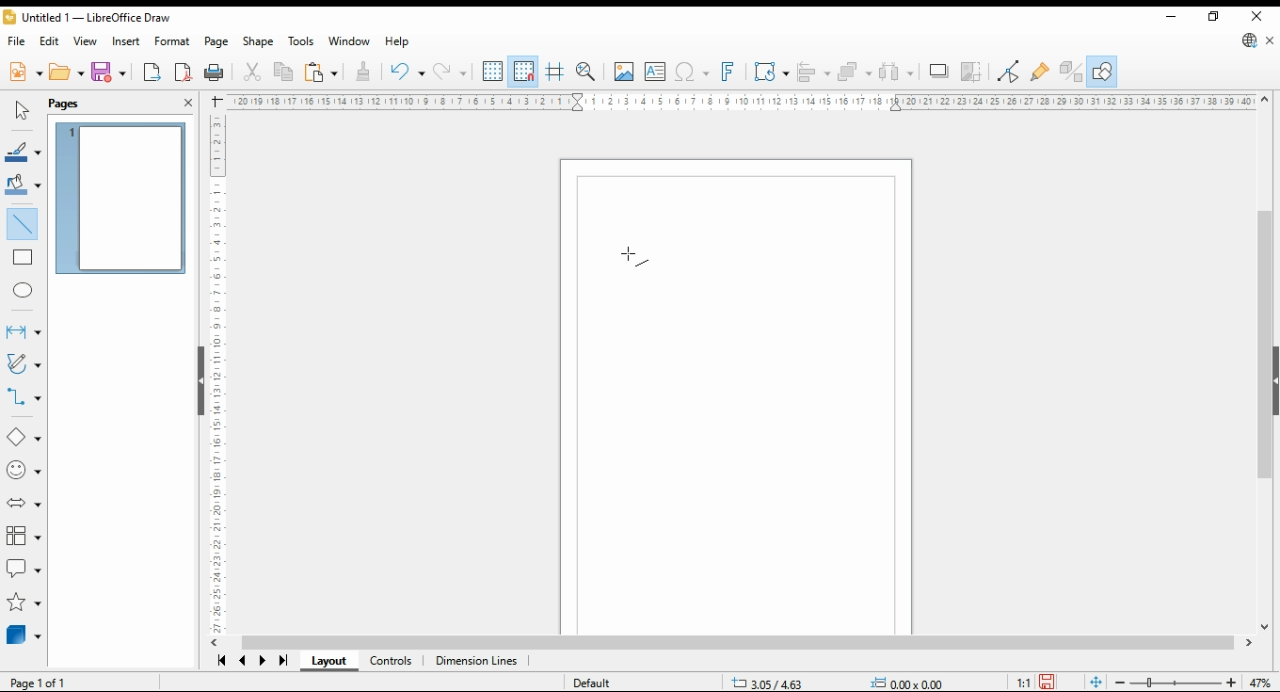 Image resolution: width=1280 pixels, height=692 pixels. What do you see at coordinates (1270, 41) in the screenshot?
I see `close document` at bounding box center [1270, 41].